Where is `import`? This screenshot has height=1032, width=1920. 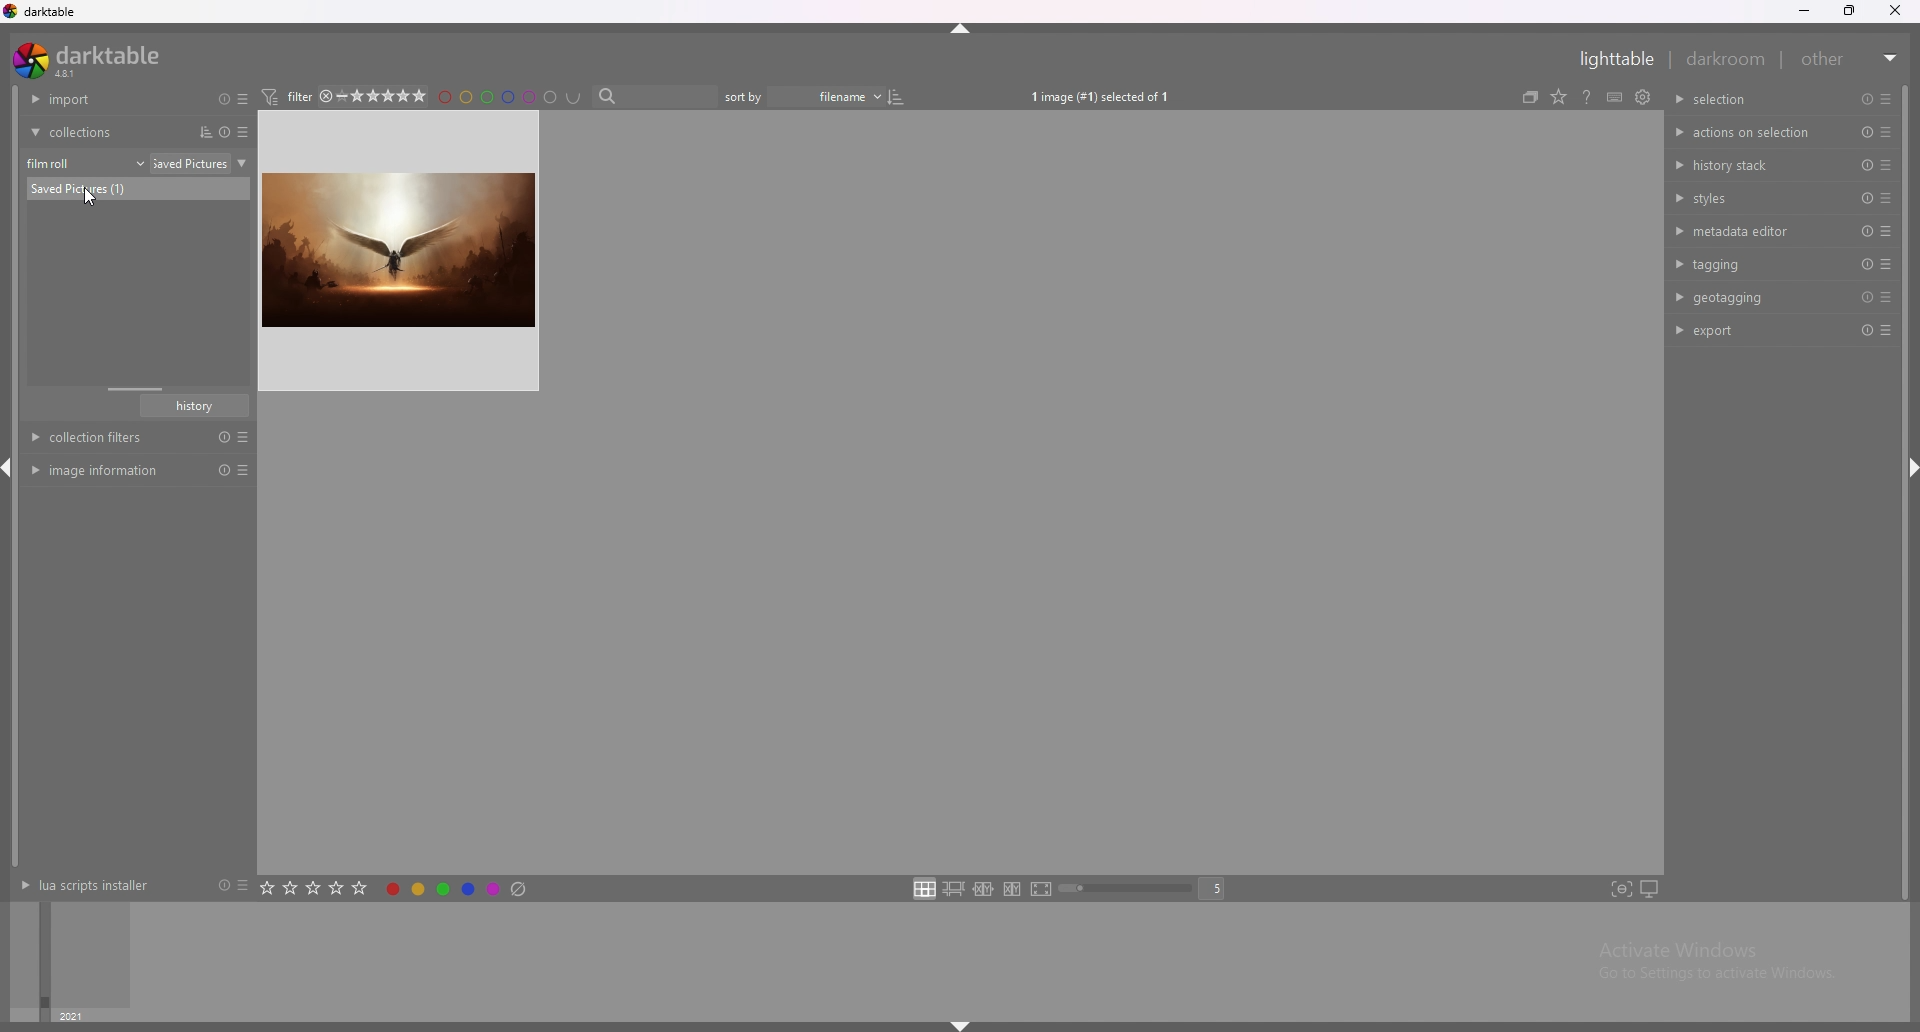
import is located at coordinates (101, 99).